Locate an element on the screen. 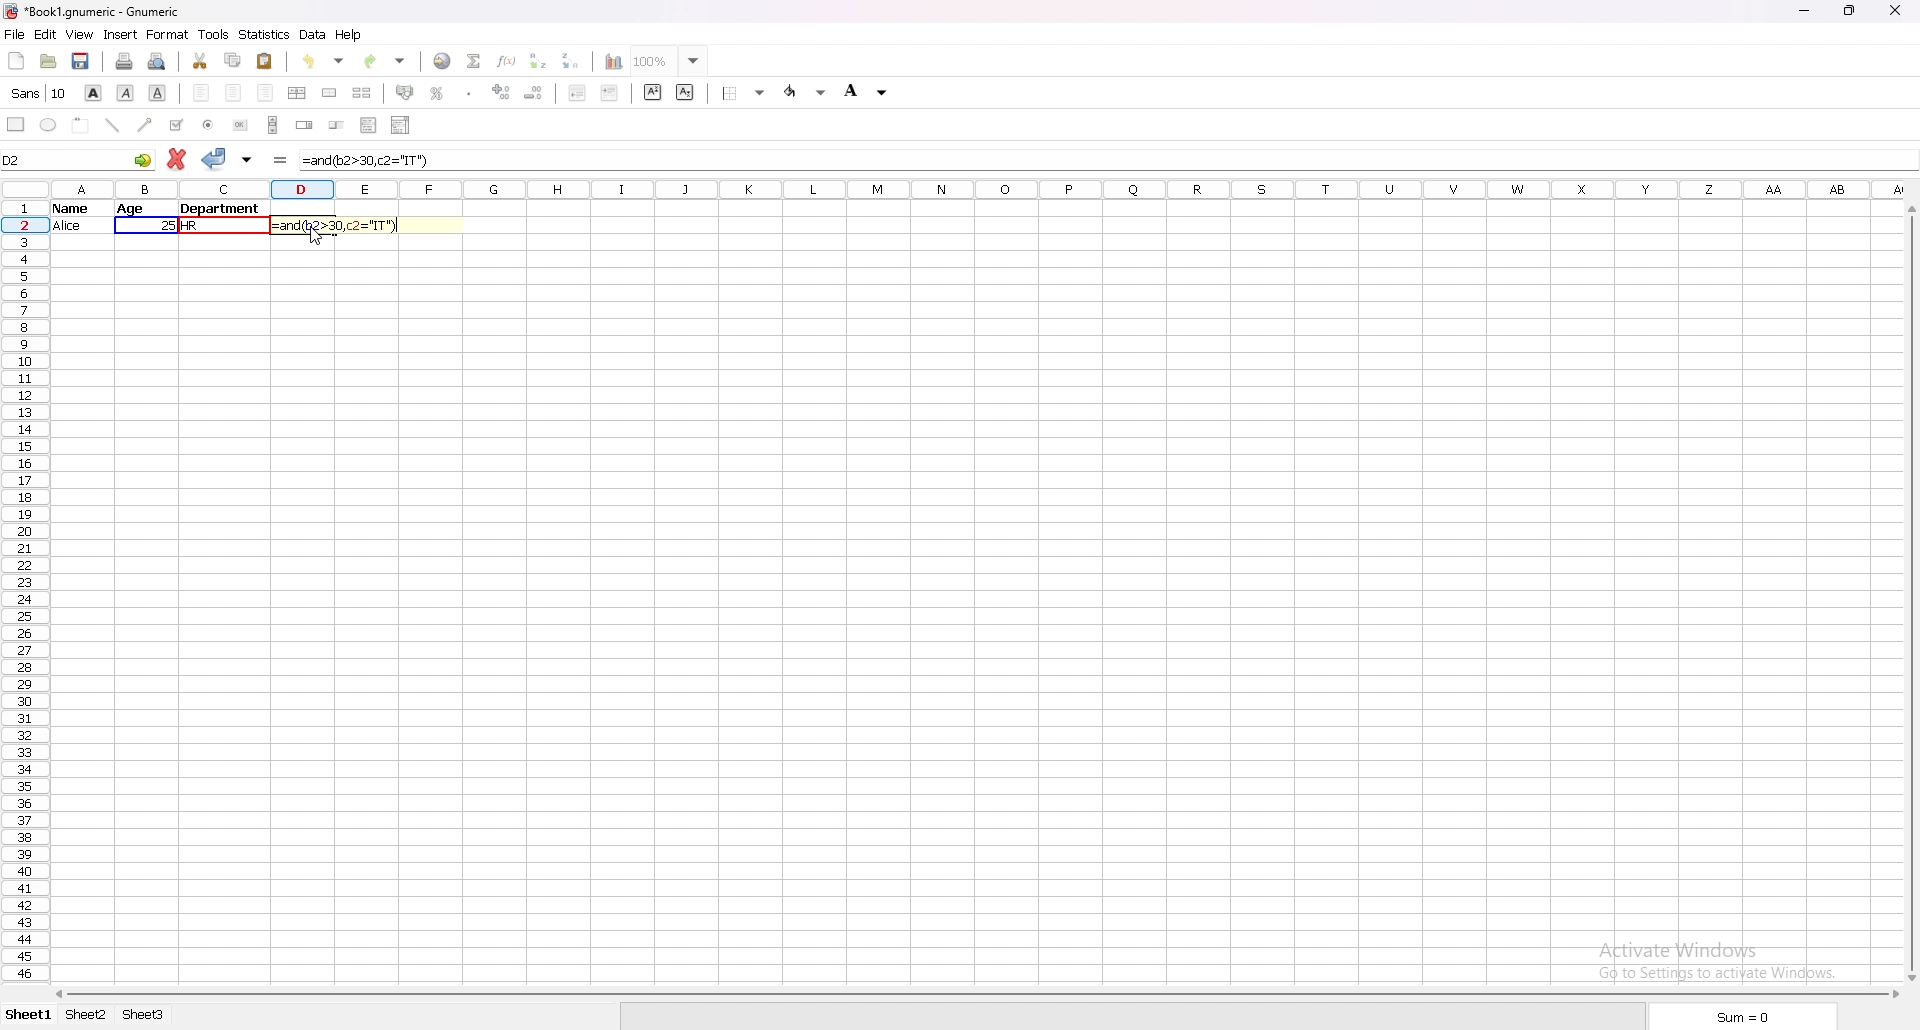 The image size is (1920, 1030). formula is located at coordinates (369, 160).